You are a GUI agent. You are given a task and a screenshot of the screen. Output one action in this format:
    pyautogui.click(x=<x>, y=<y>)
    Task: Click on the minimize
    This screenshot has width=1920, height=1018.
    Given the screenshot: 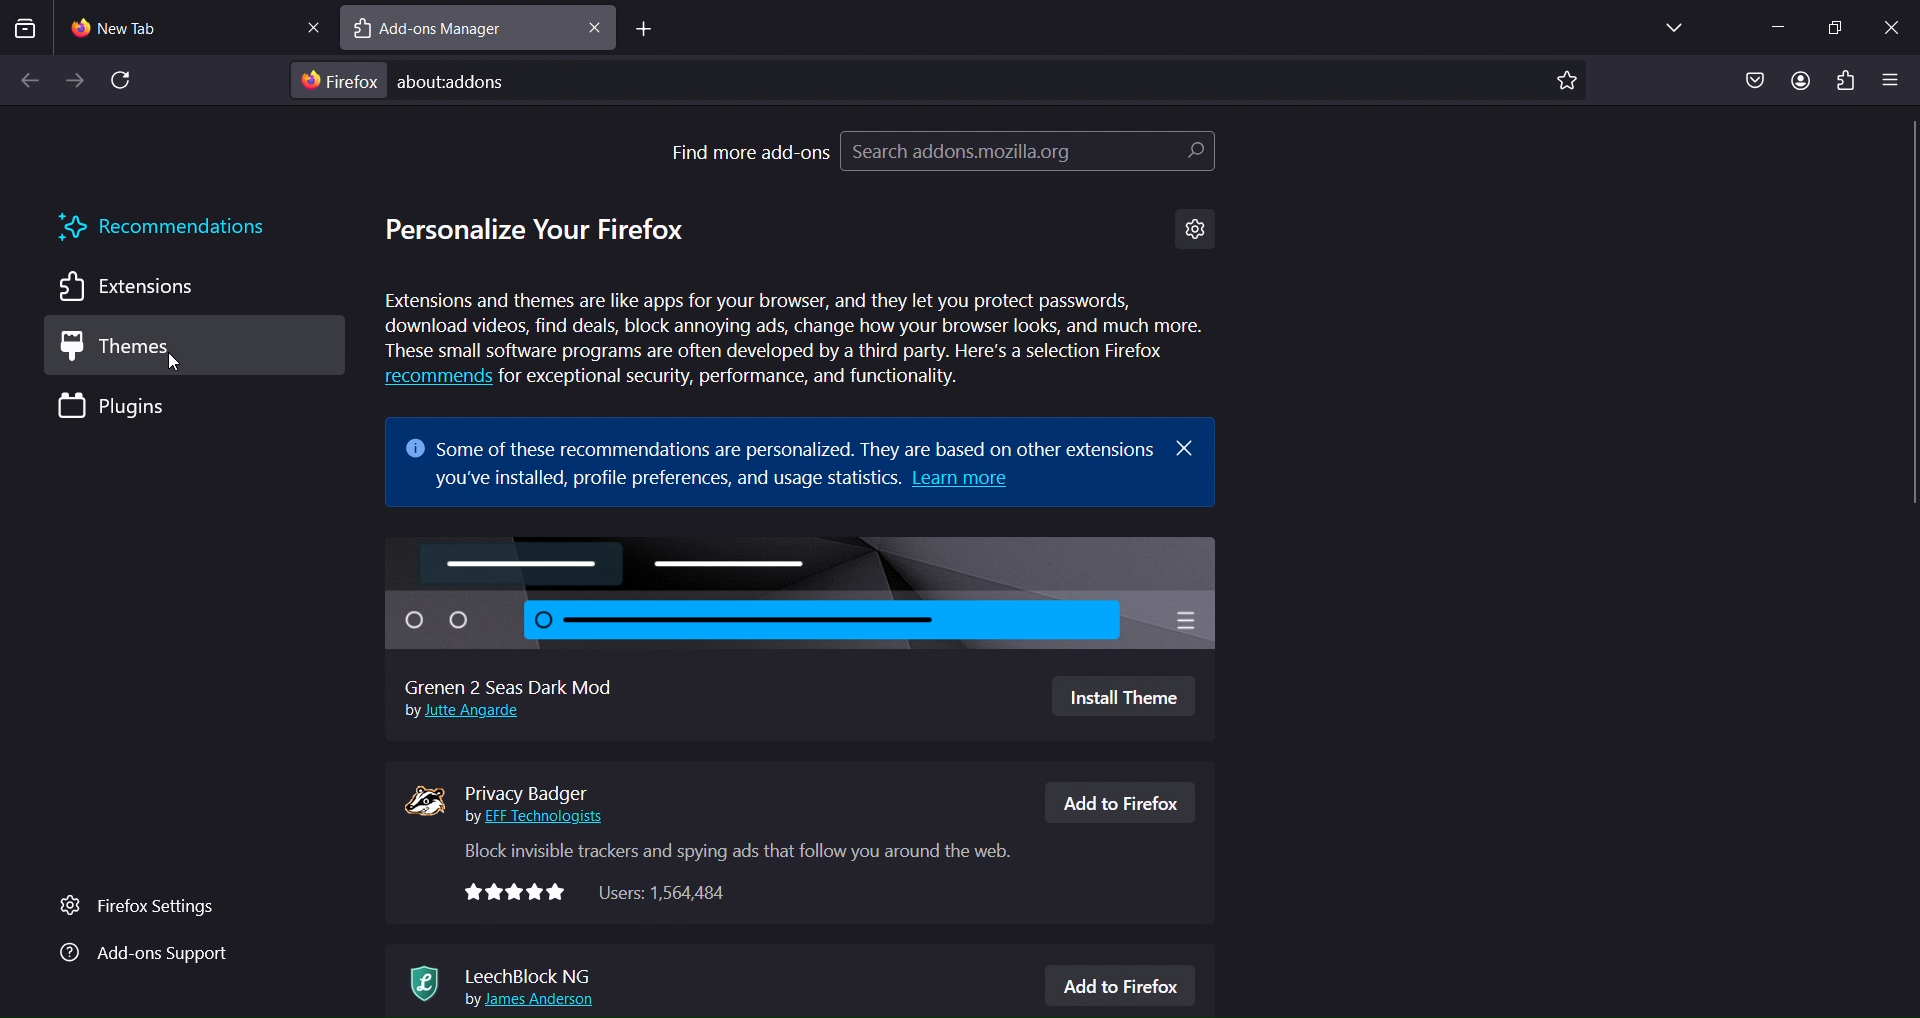 What is the action you would take?
    pyautogui.click(x=1771, y=28)
    